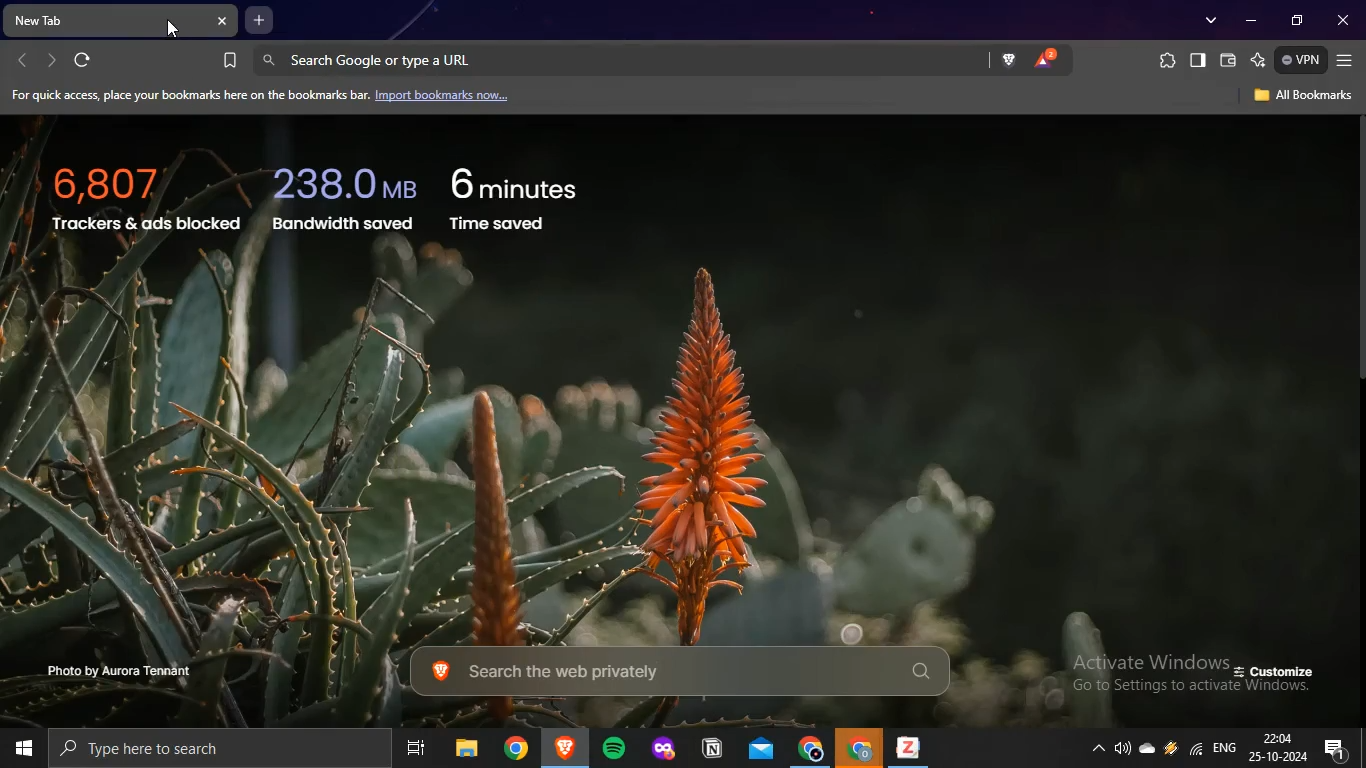  Describe the element at coordinates (762, 749) in the screenshot. I see `outlook` at that location.